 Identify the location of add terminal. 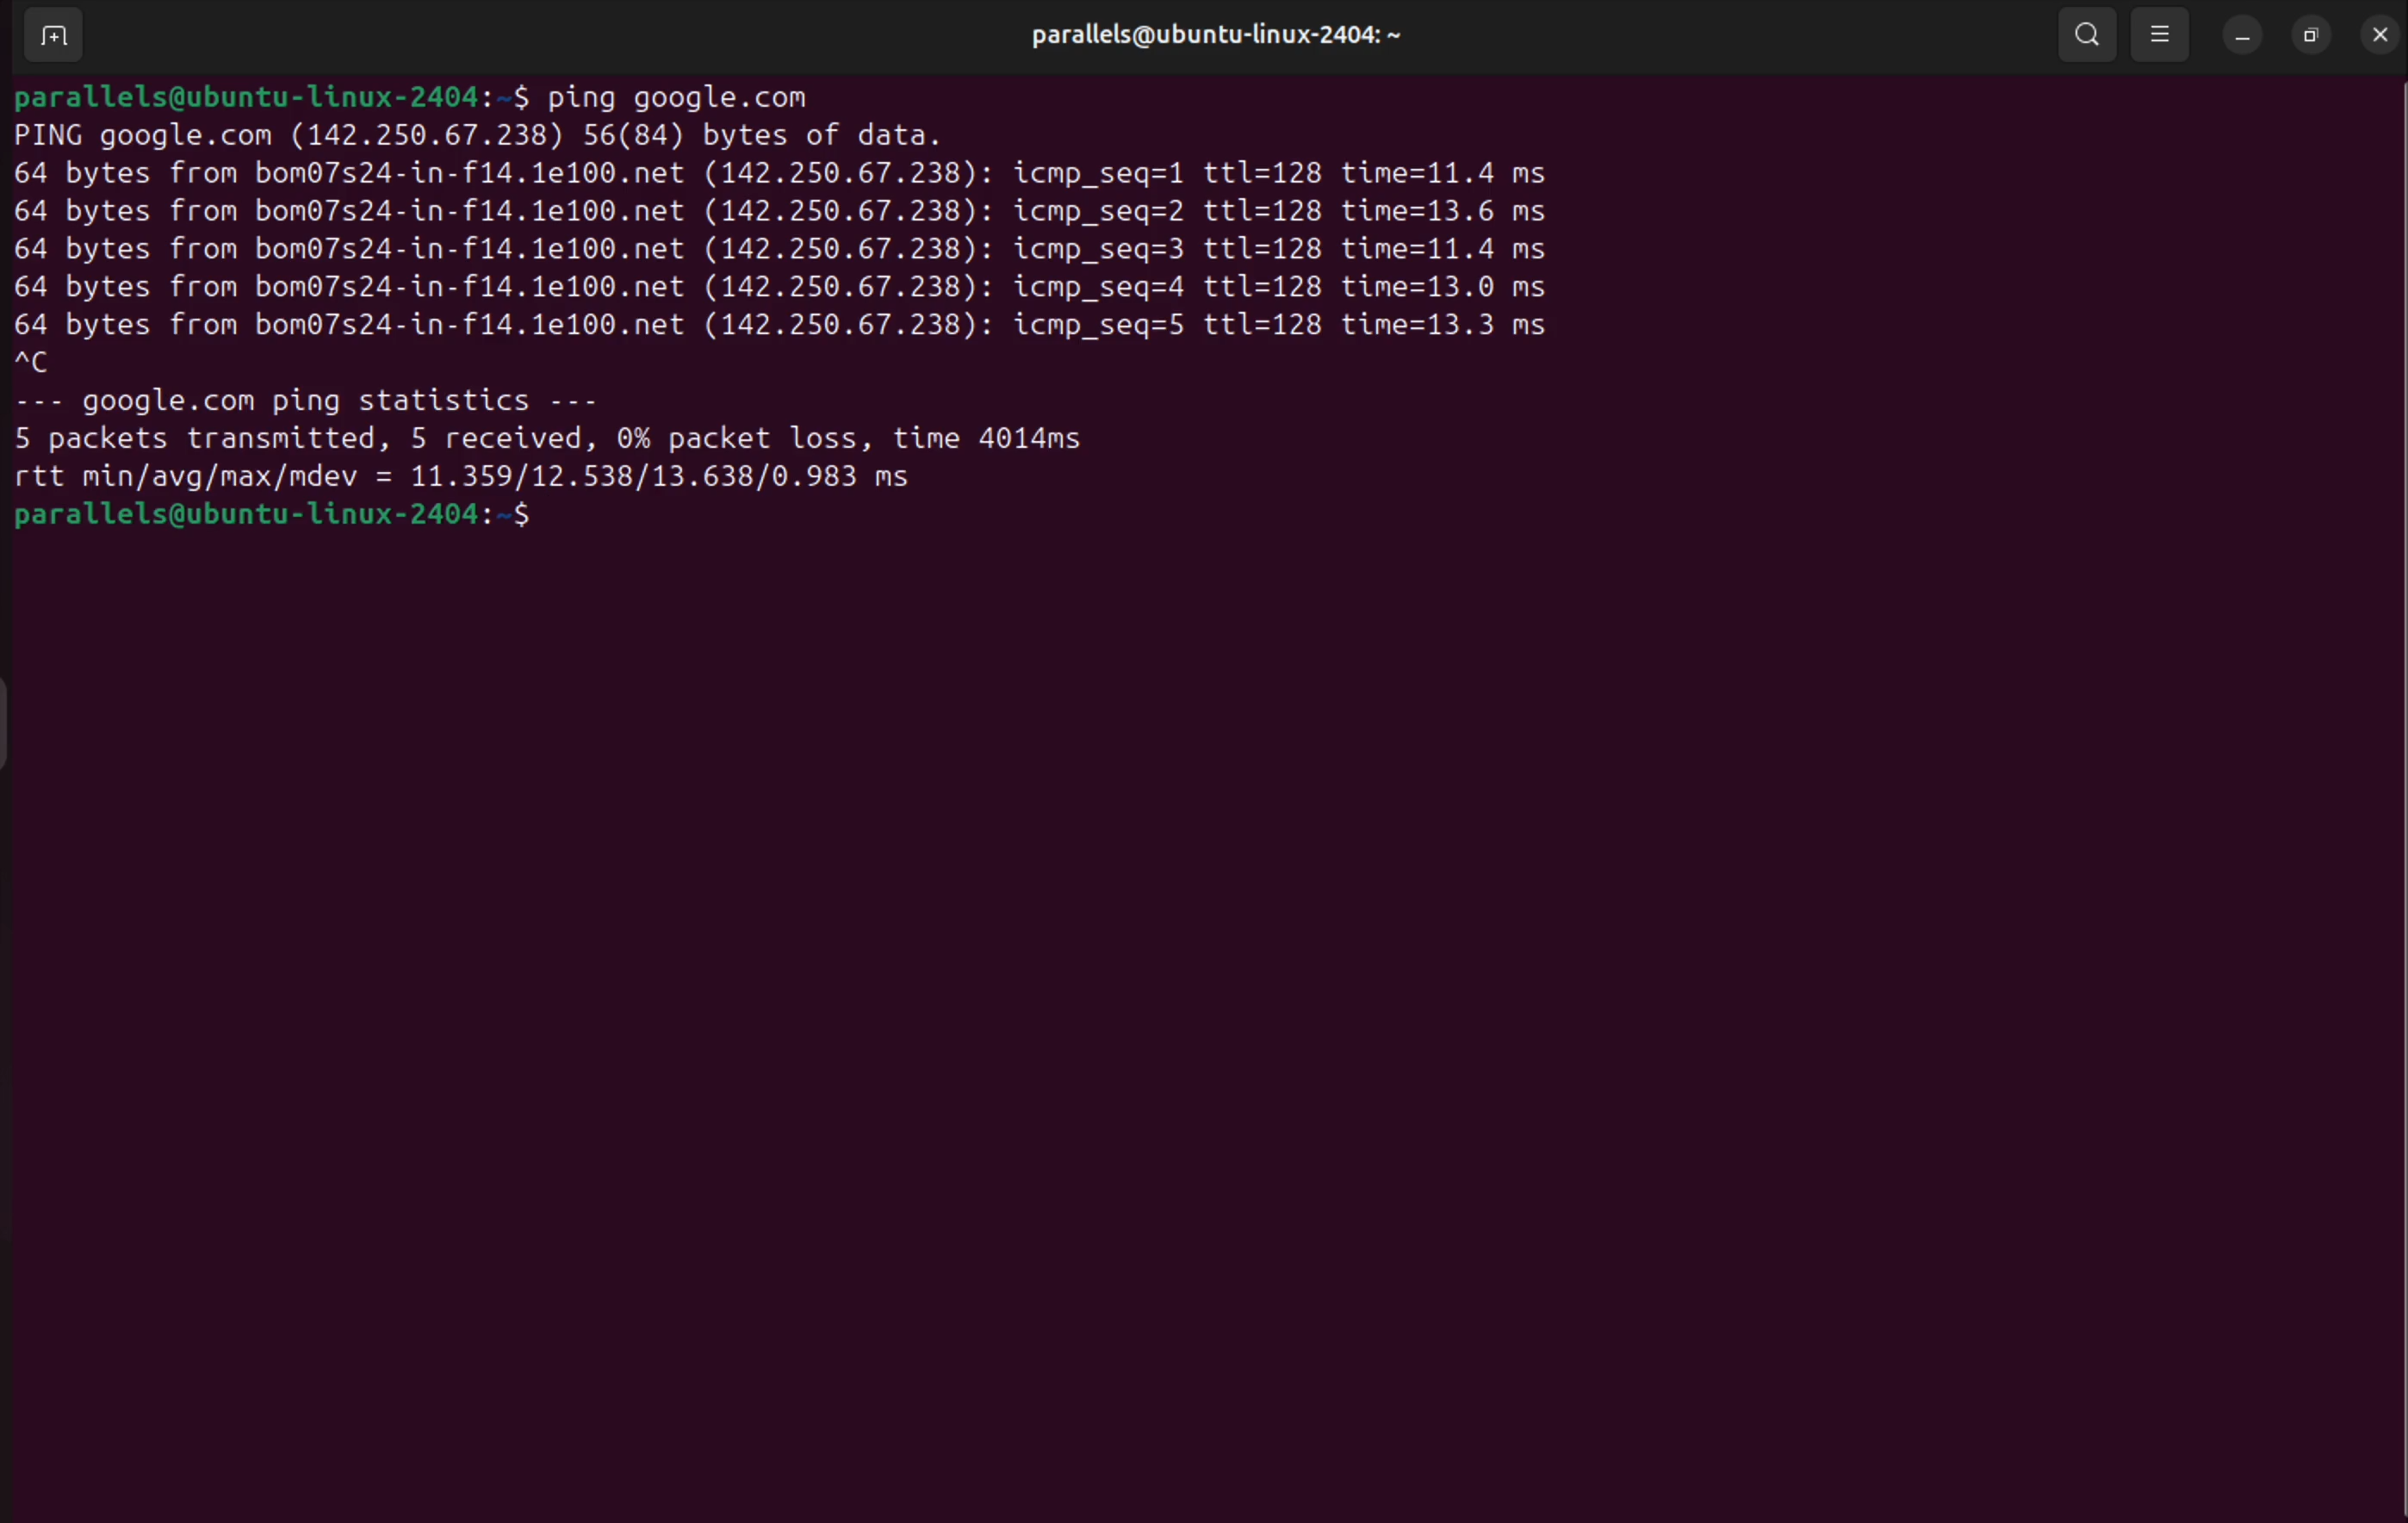
(49, 37).